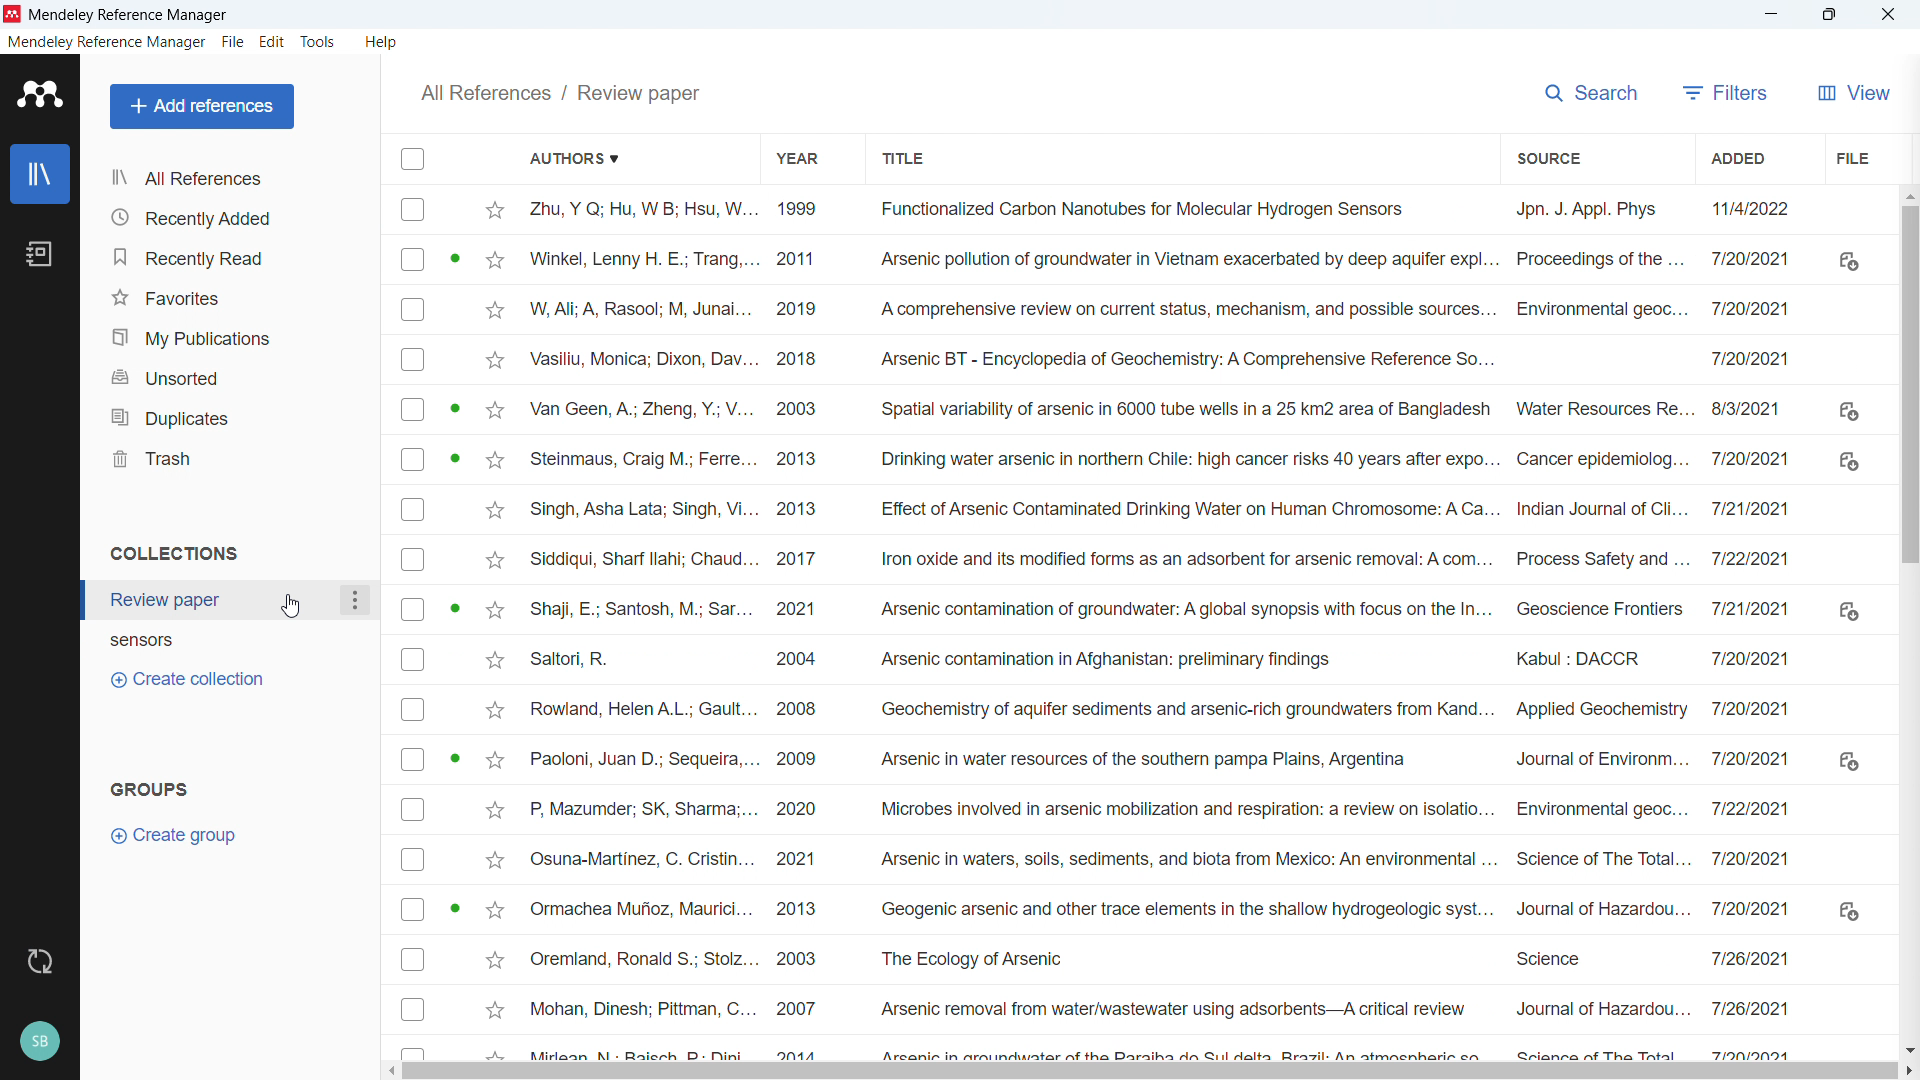 This screenshot has height=1080, width=1920. Describe the element at coordinates (1908, 1049) in the screenshot. I see `Scroll down ` at that location.